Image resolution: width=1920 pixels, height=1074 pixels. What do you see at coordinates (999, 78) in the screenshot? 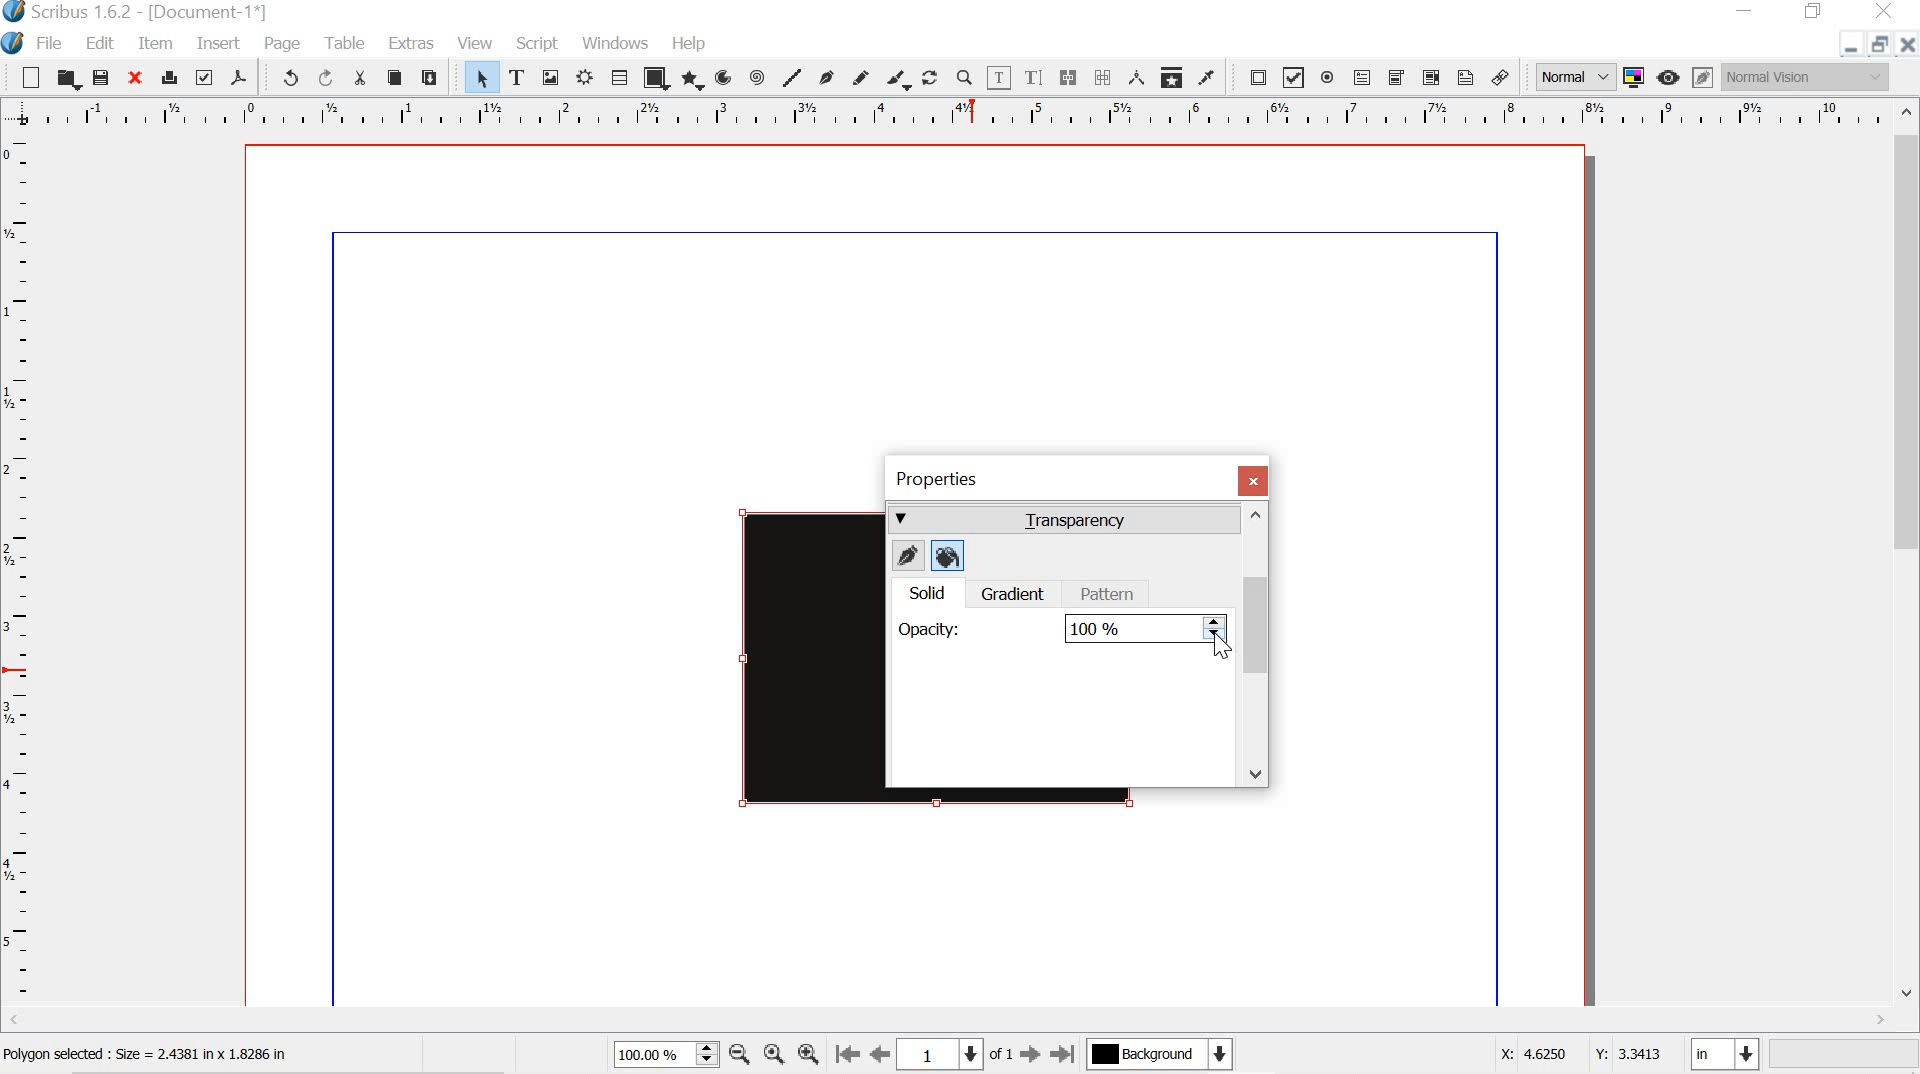
I see `edit contents of frame` at bounding box center [999, 78].